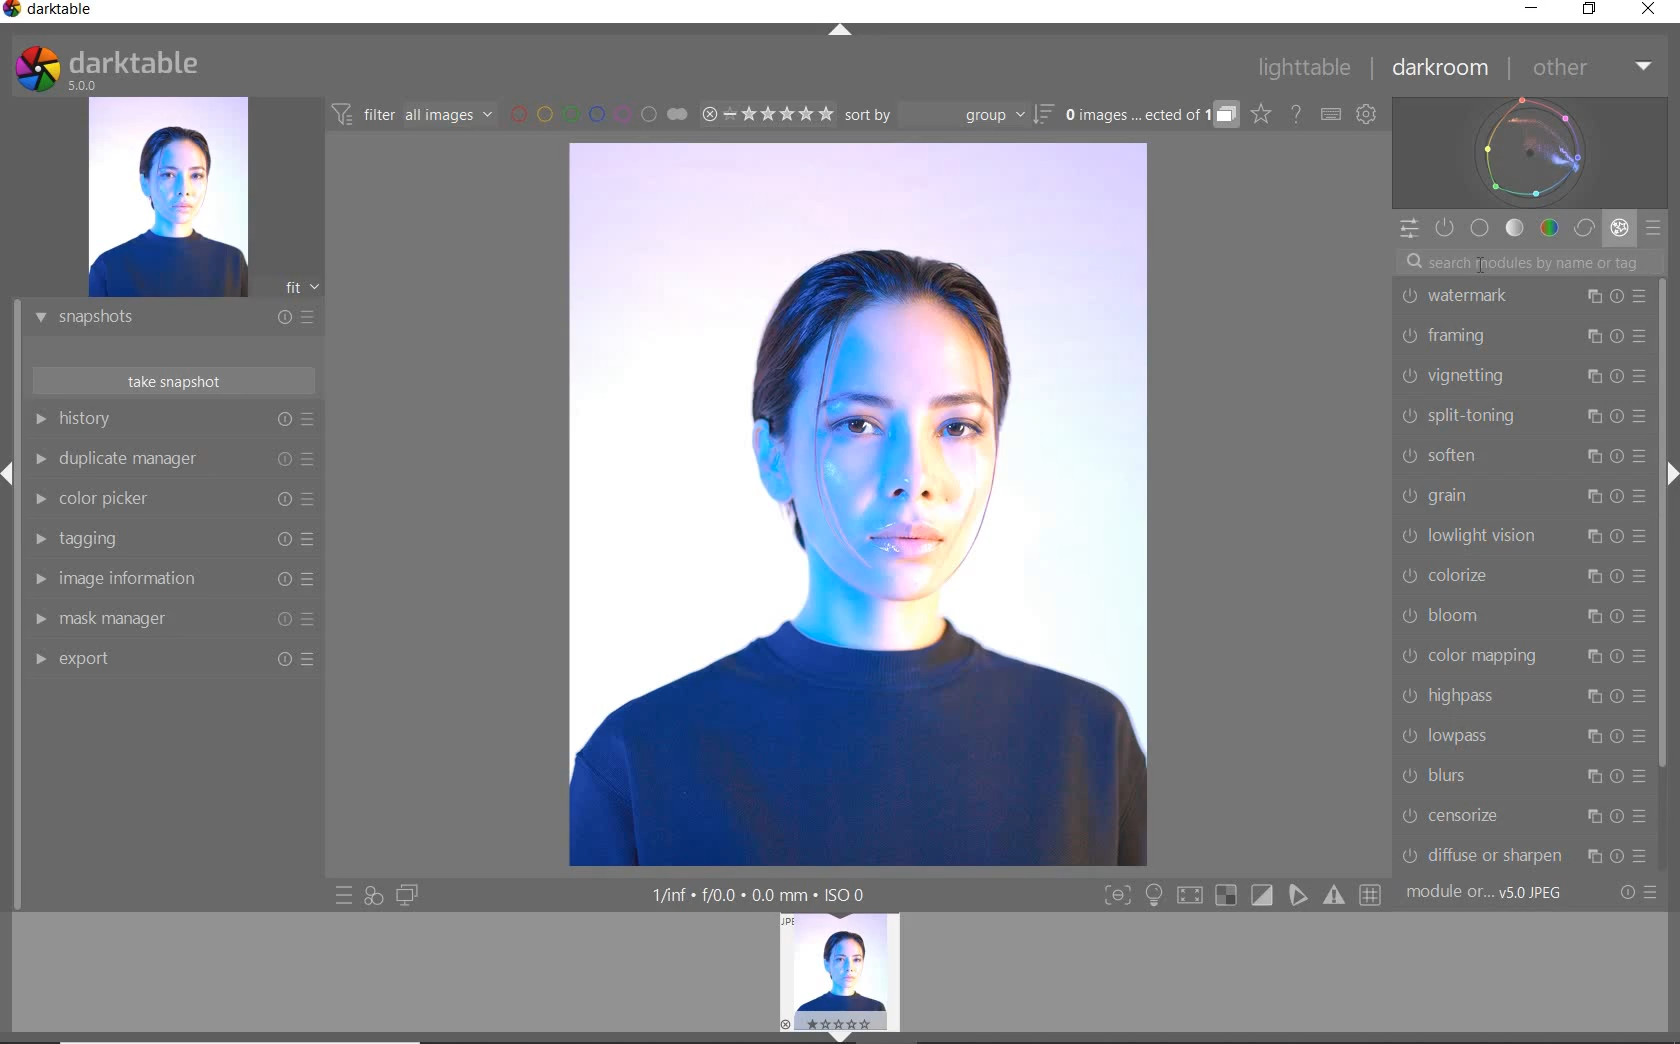 This screenshot has height=1044, width=1680. I want to click on TAGGING, so click(169, 540).